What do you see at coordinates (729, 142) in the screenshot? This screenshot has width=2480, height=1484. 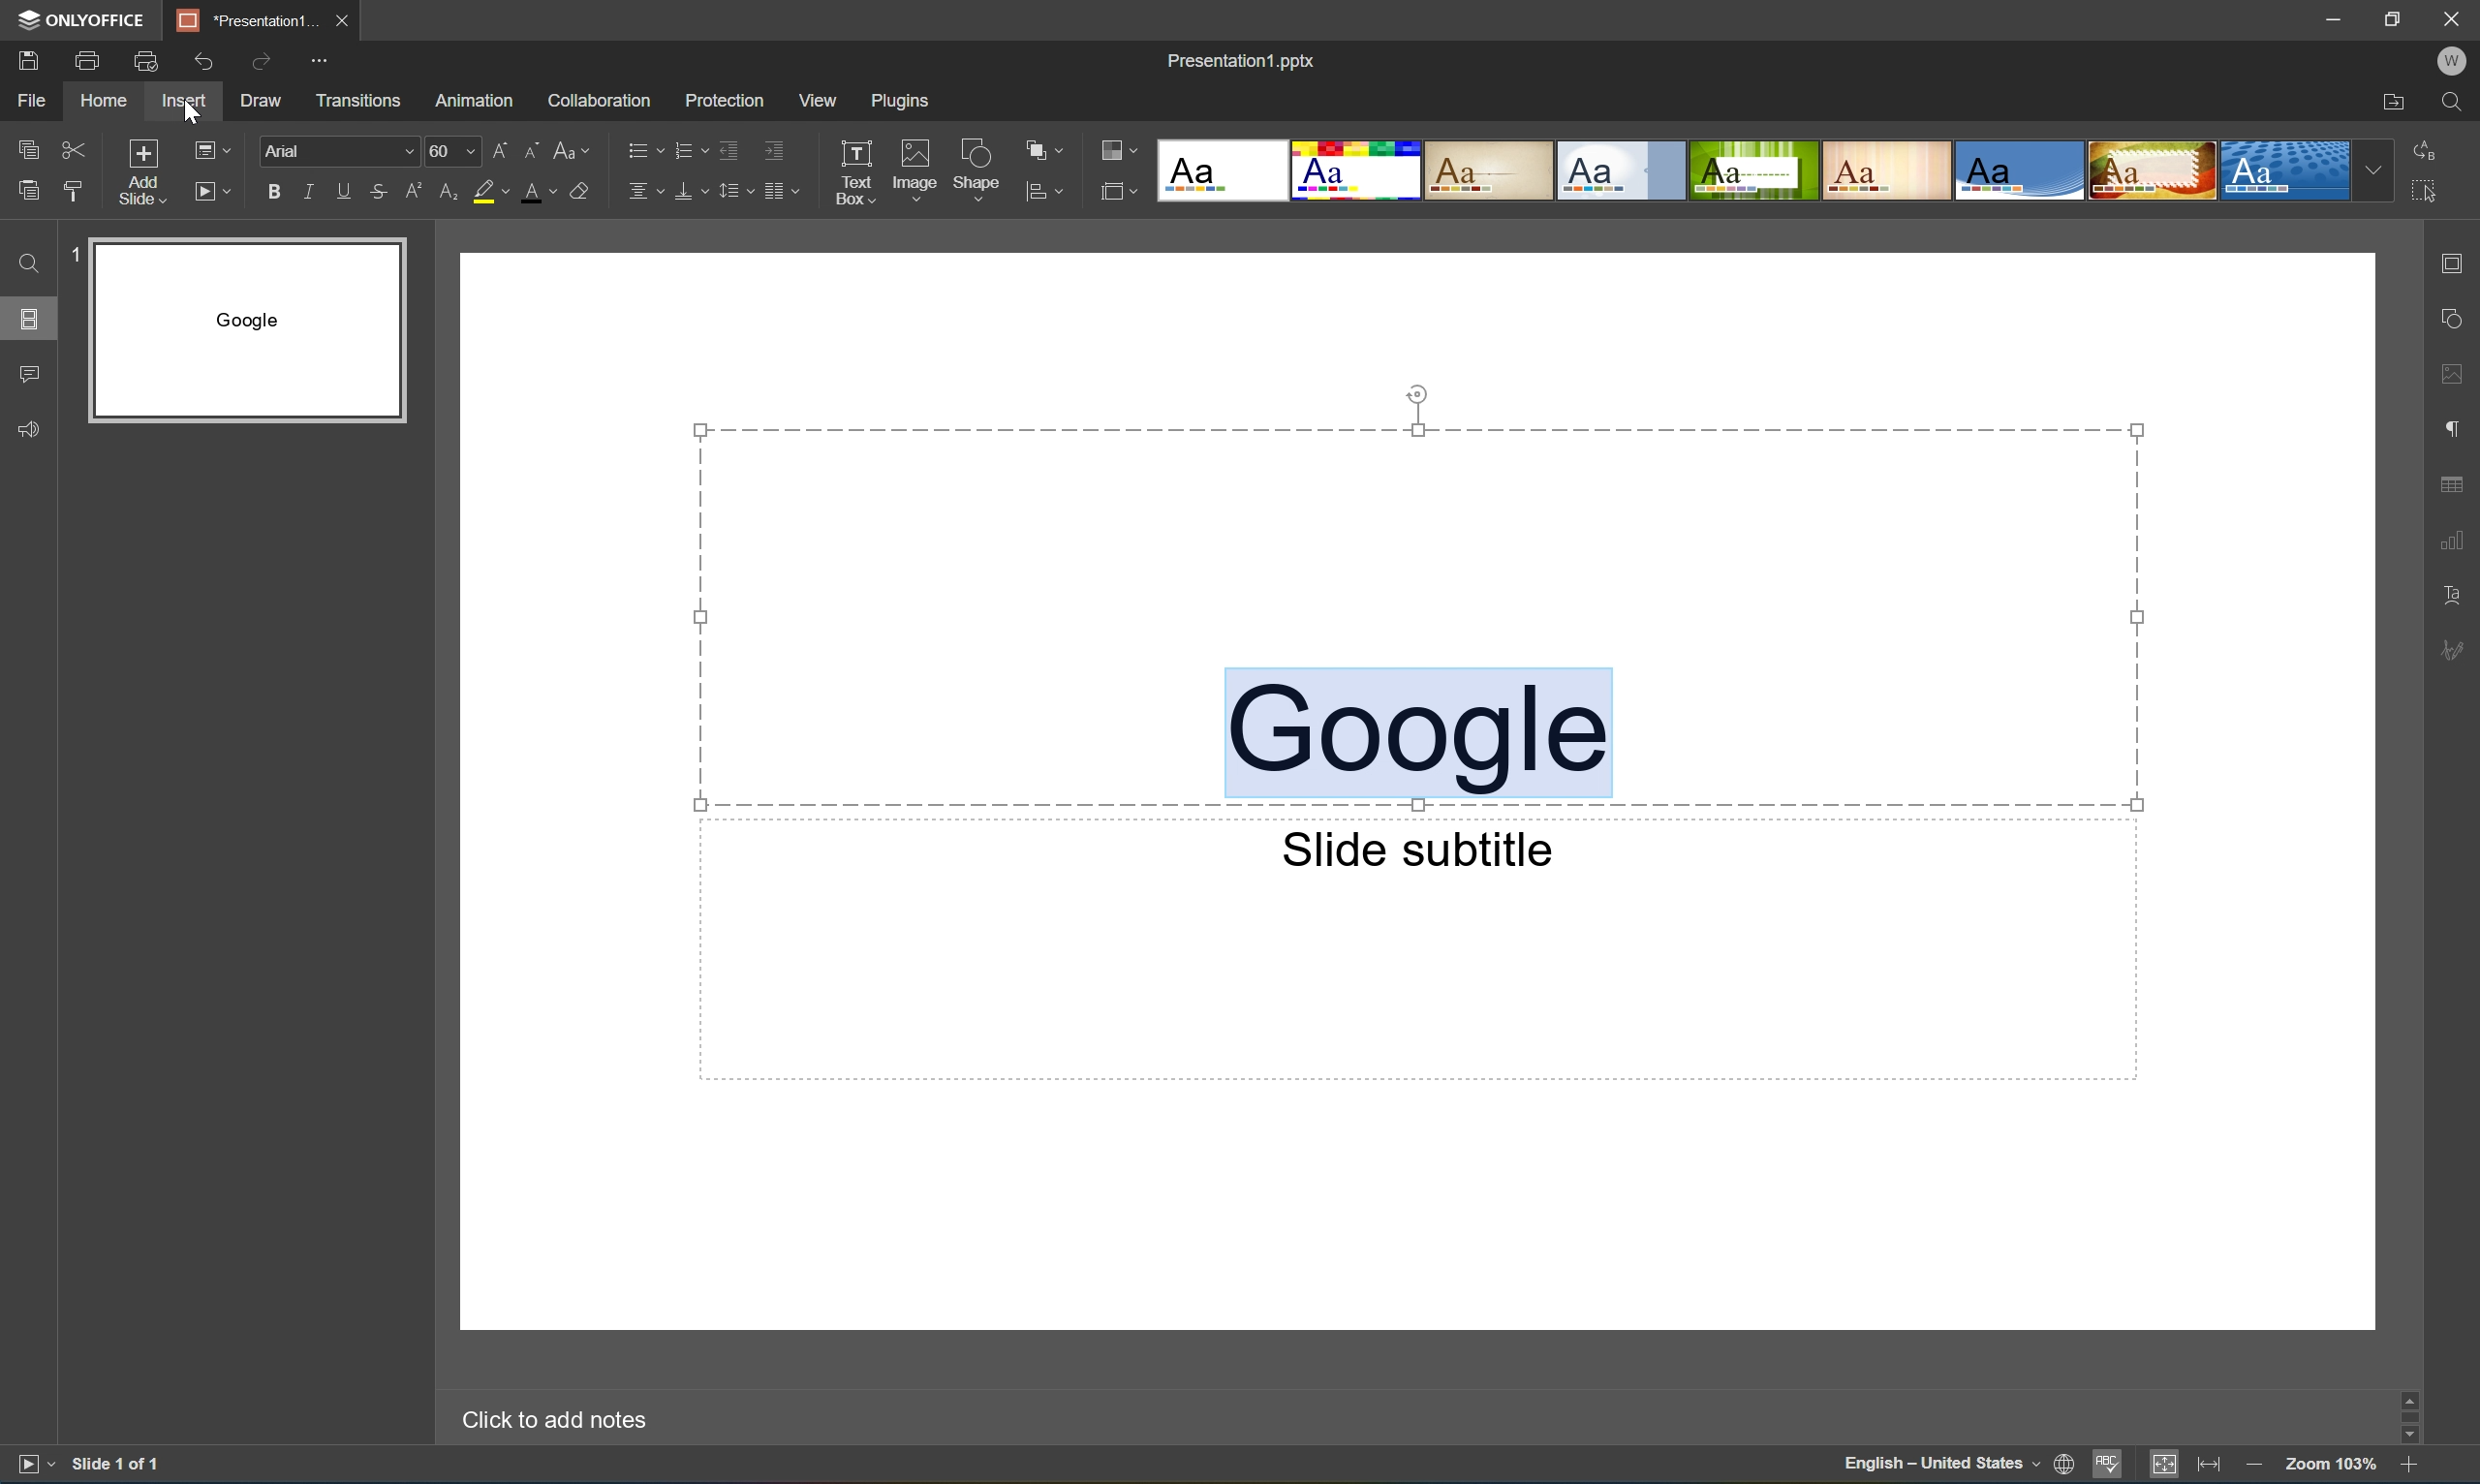 I see `Decrease indent` at bounding box center [729, 142].